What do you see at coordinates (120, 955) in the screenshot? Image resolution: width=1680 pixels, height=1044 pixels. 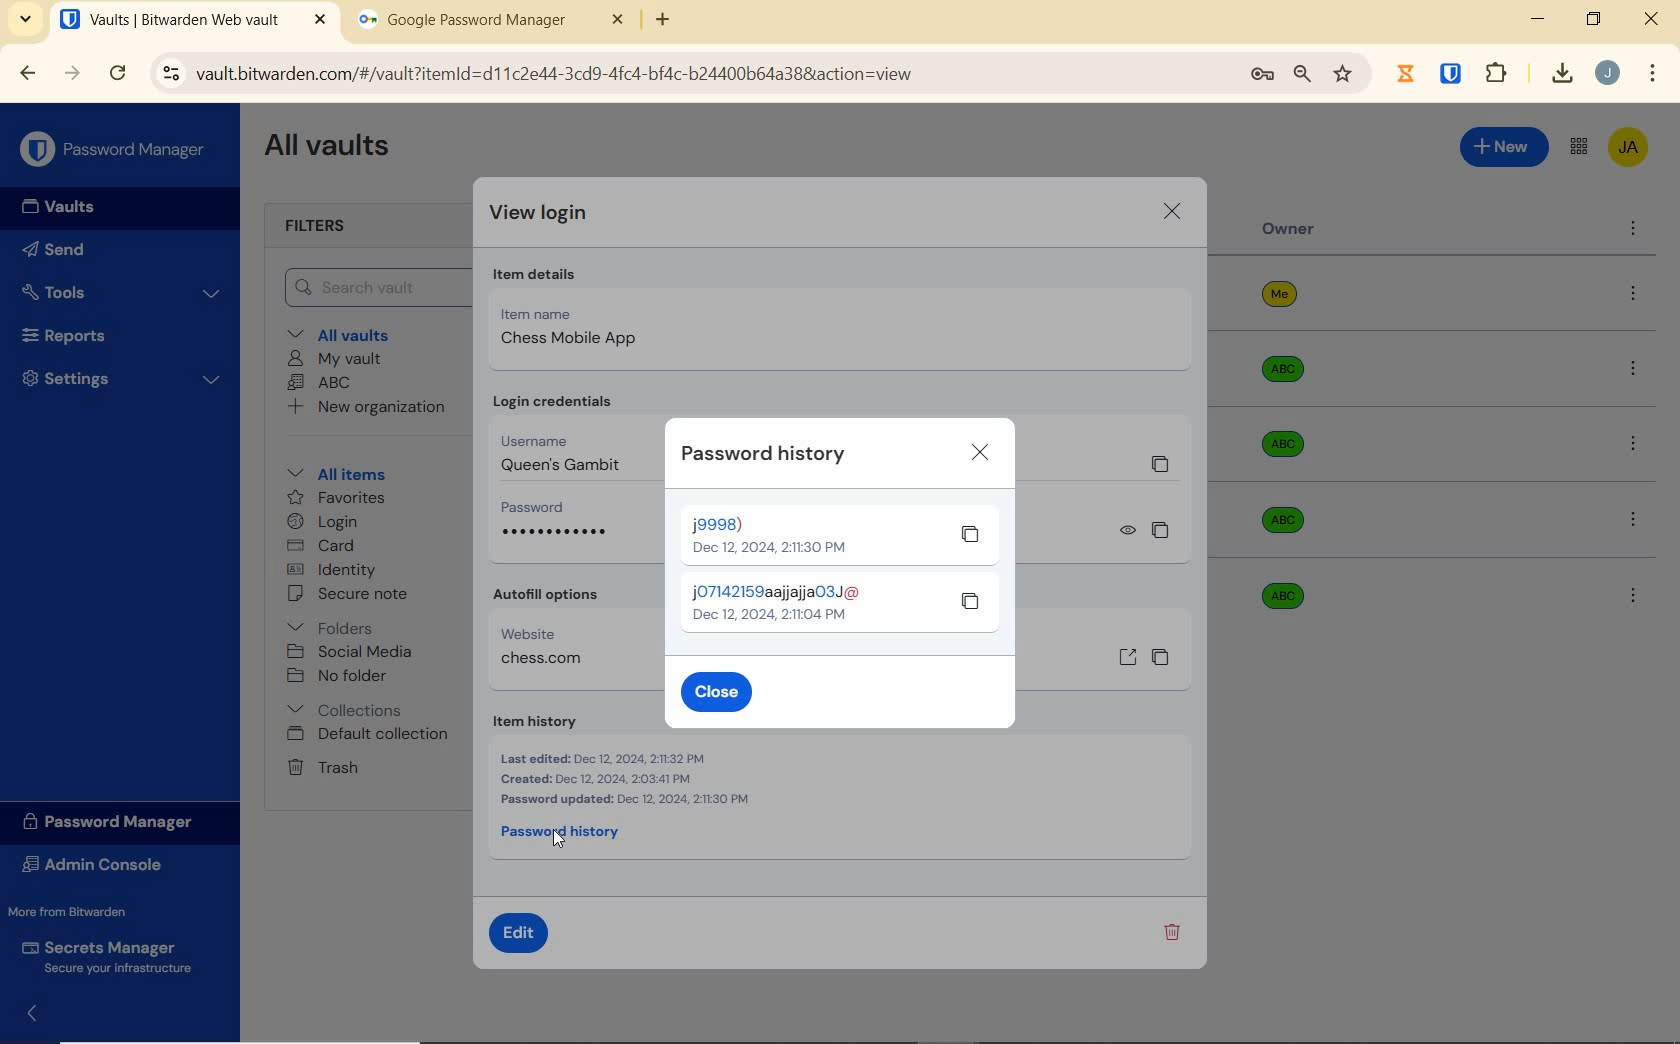 I see `Secrets Manager` at bounding box center [120, 955].